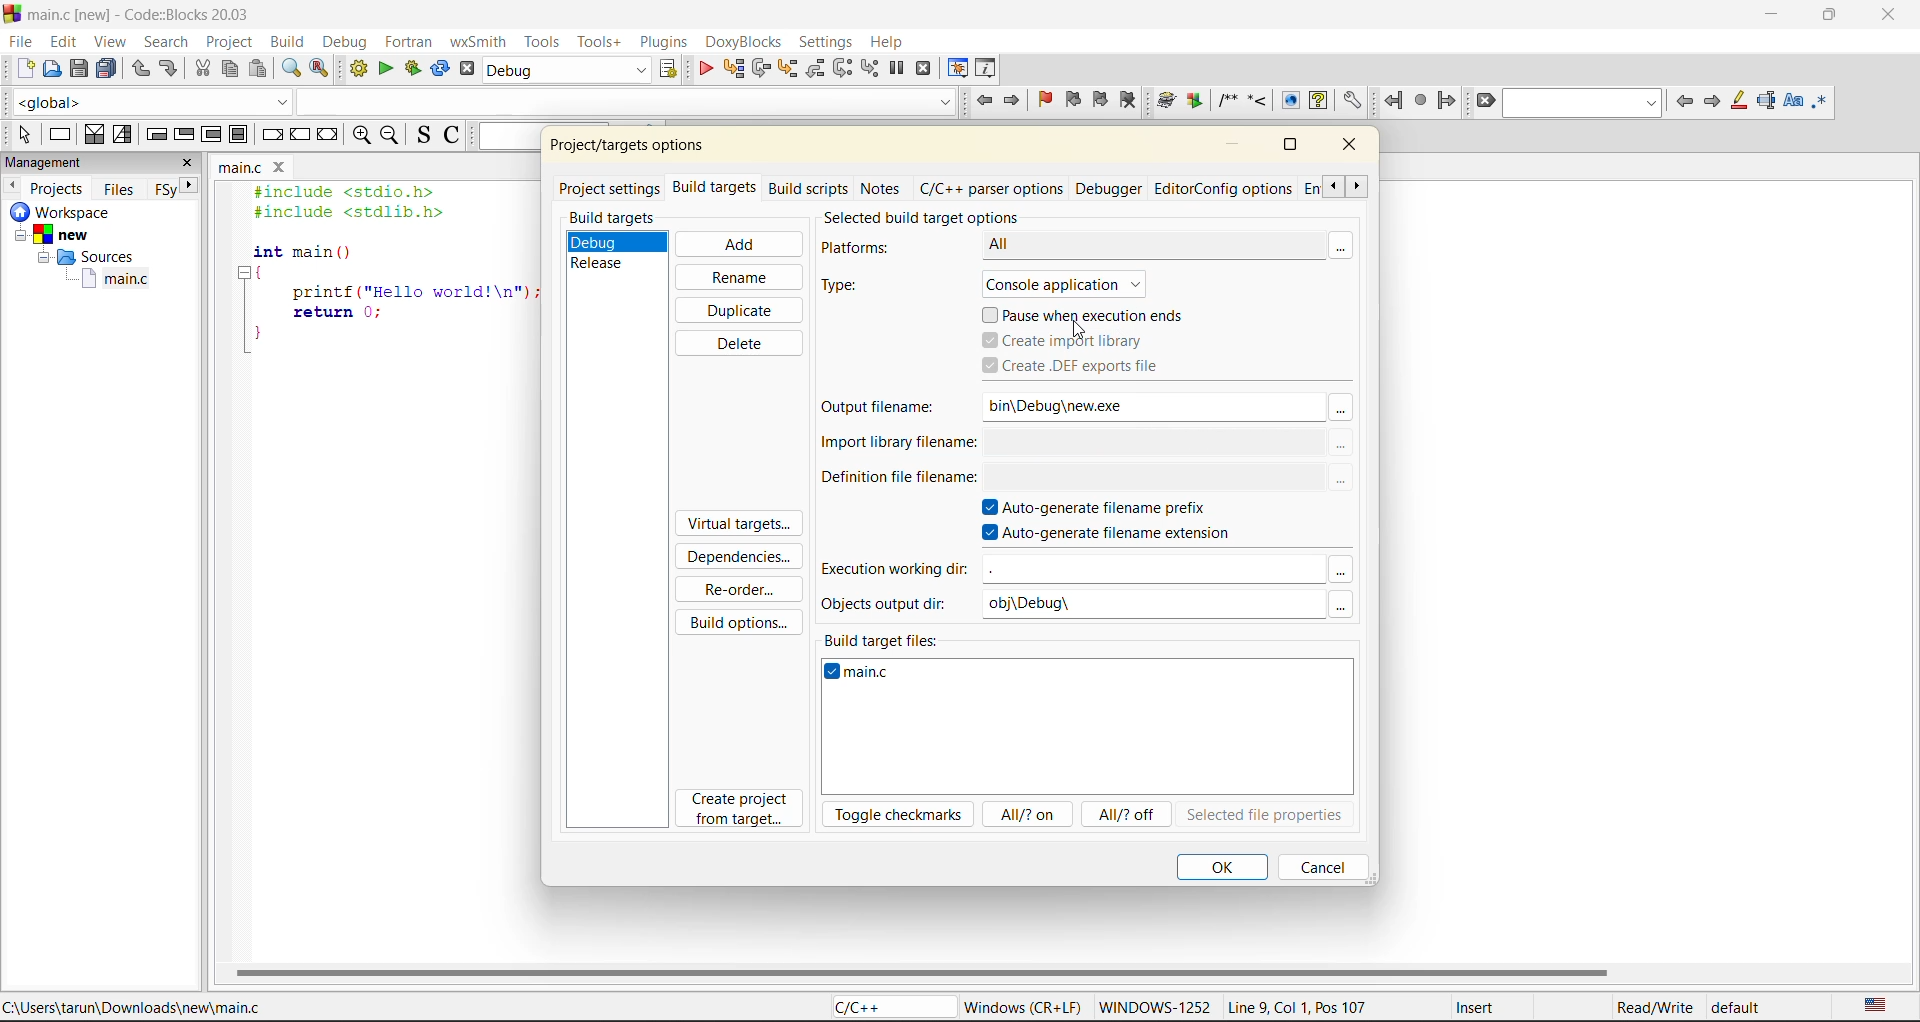 The image size is (1920, 1022). Describe the element at coordinates (840, 67) in the screenshot. I see `next instruction` at that location.